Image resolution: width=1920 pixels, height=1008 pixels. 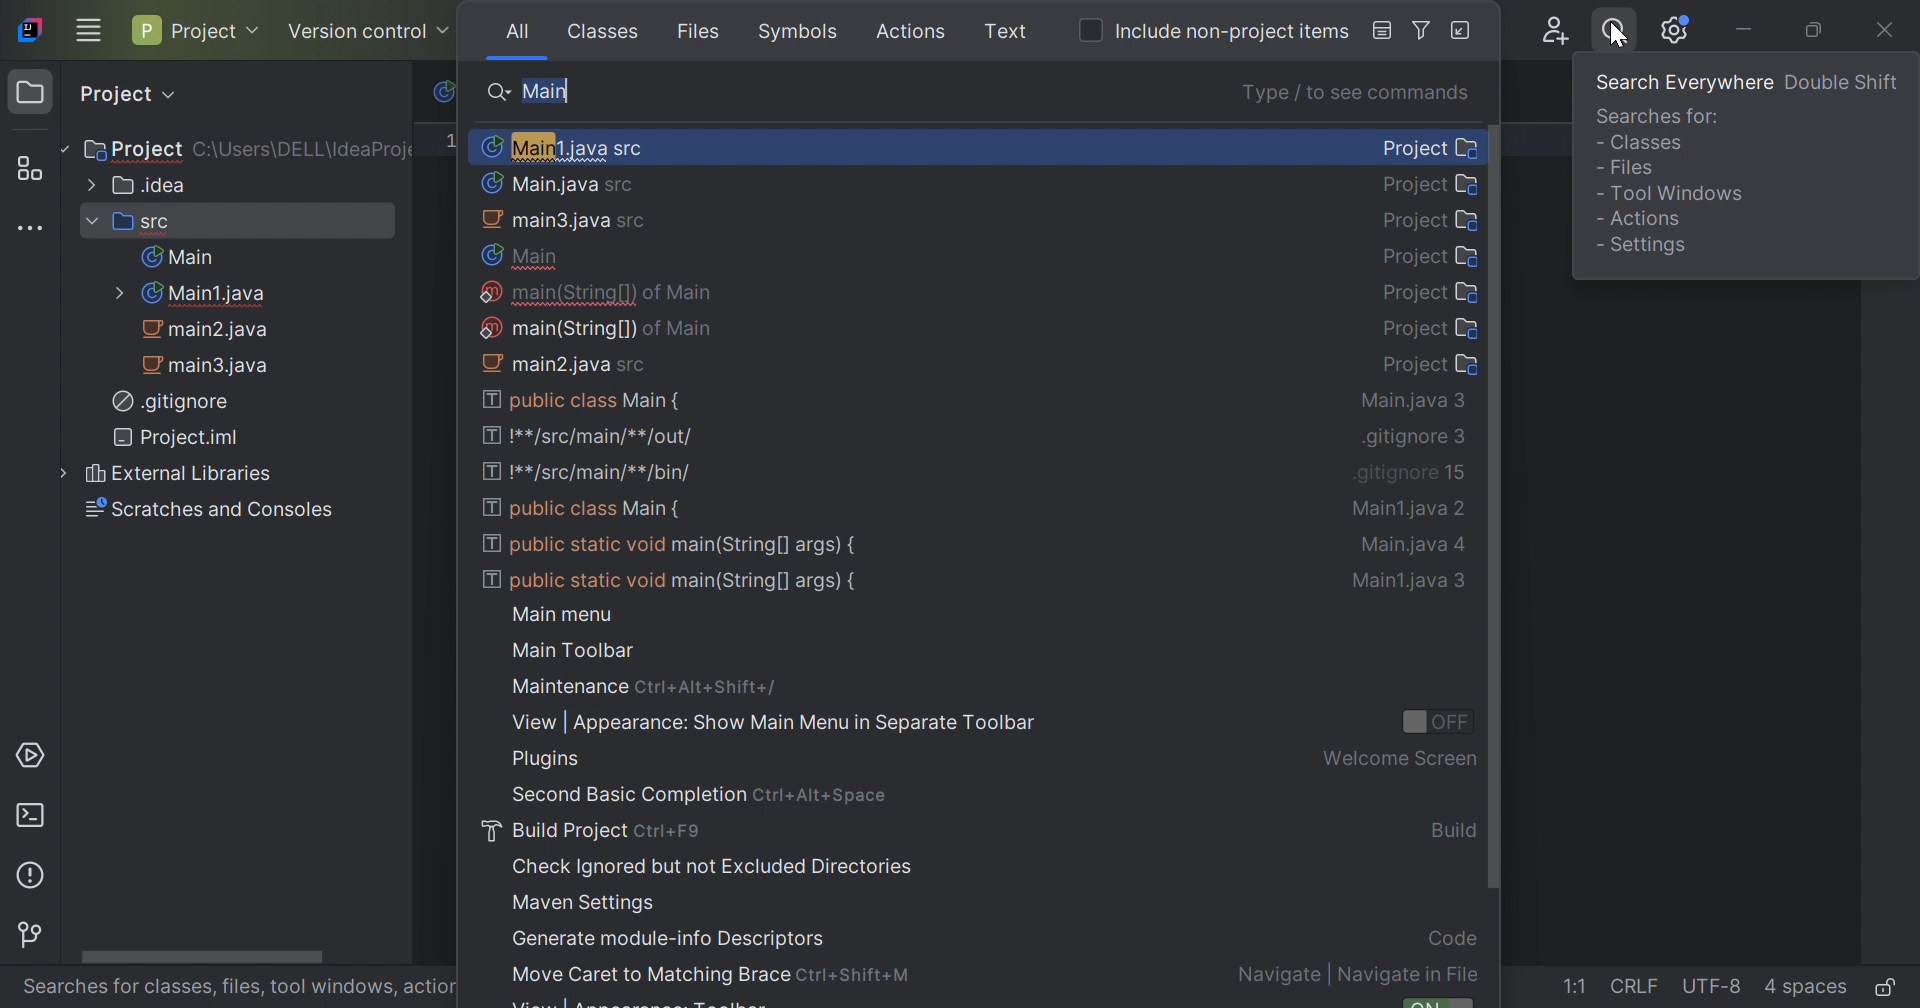 What do you see at coordinates (582, 513) in the screenshot?
I see `public class Main{` at bounding box center [582, 513].